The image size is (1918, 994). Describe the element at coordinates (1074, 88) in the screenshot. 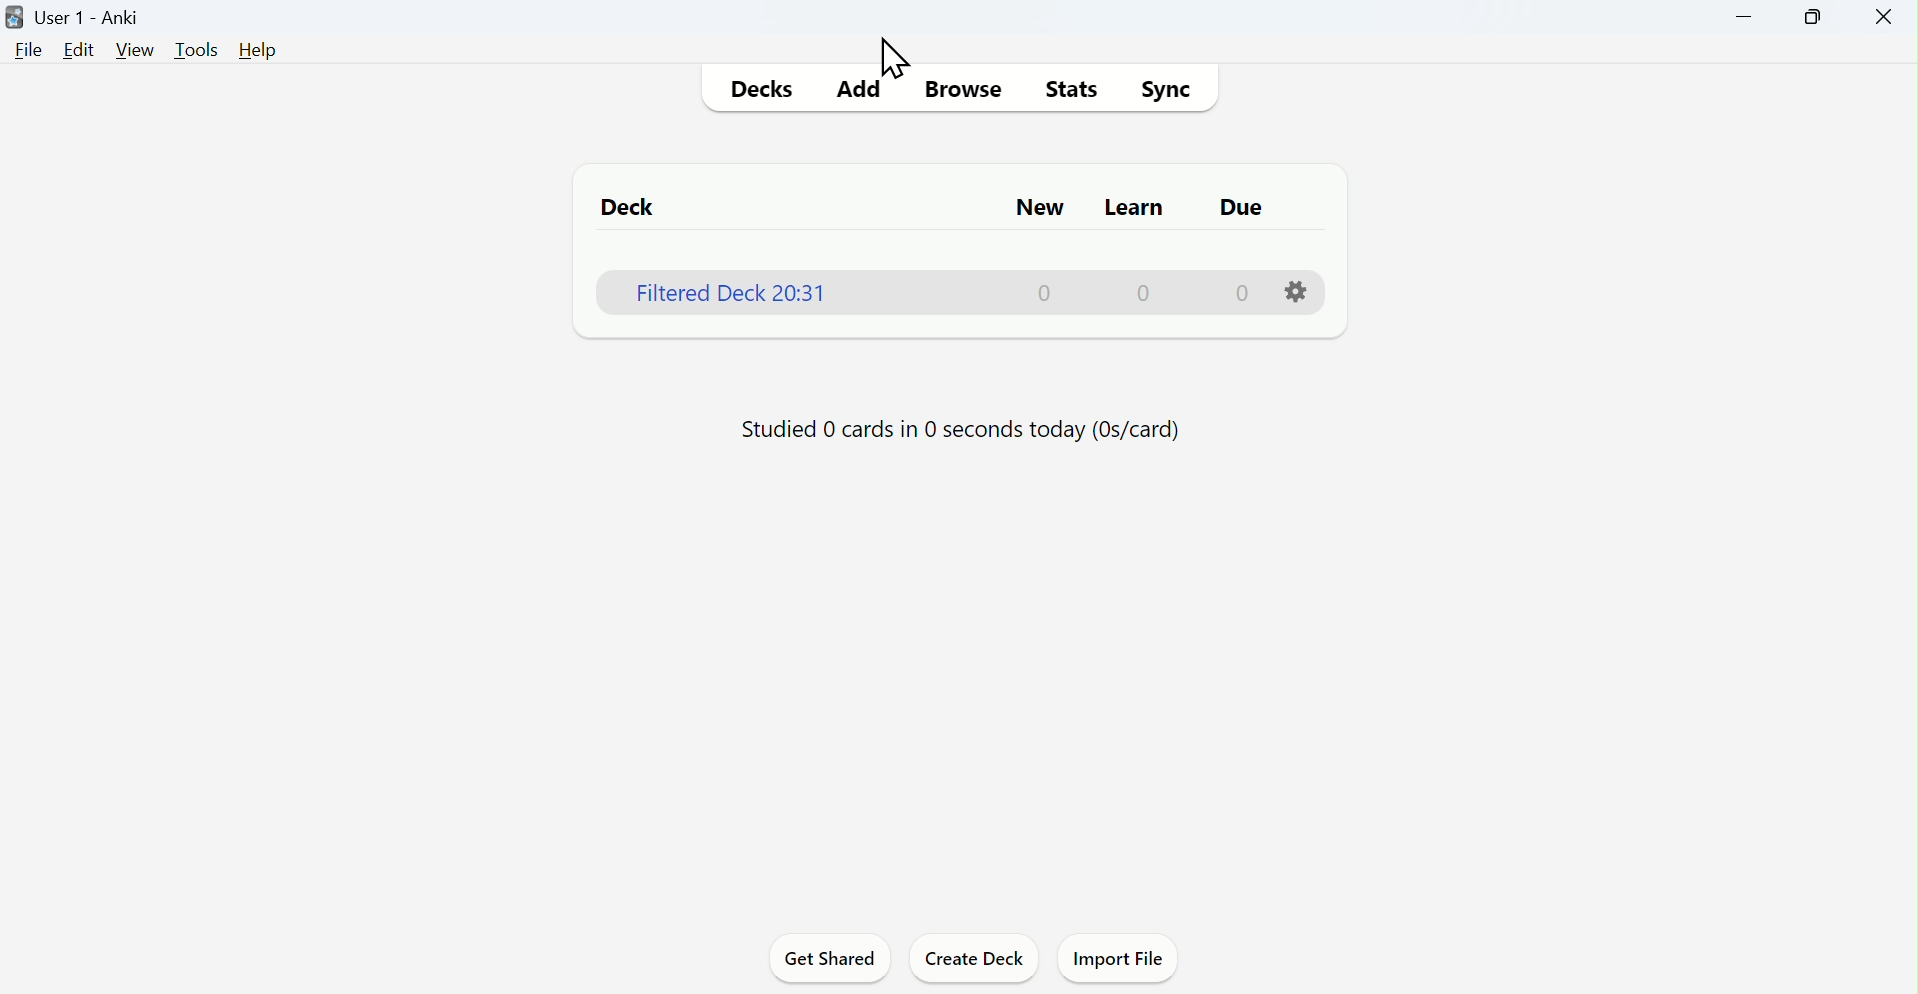

I see `Stats` at that location.